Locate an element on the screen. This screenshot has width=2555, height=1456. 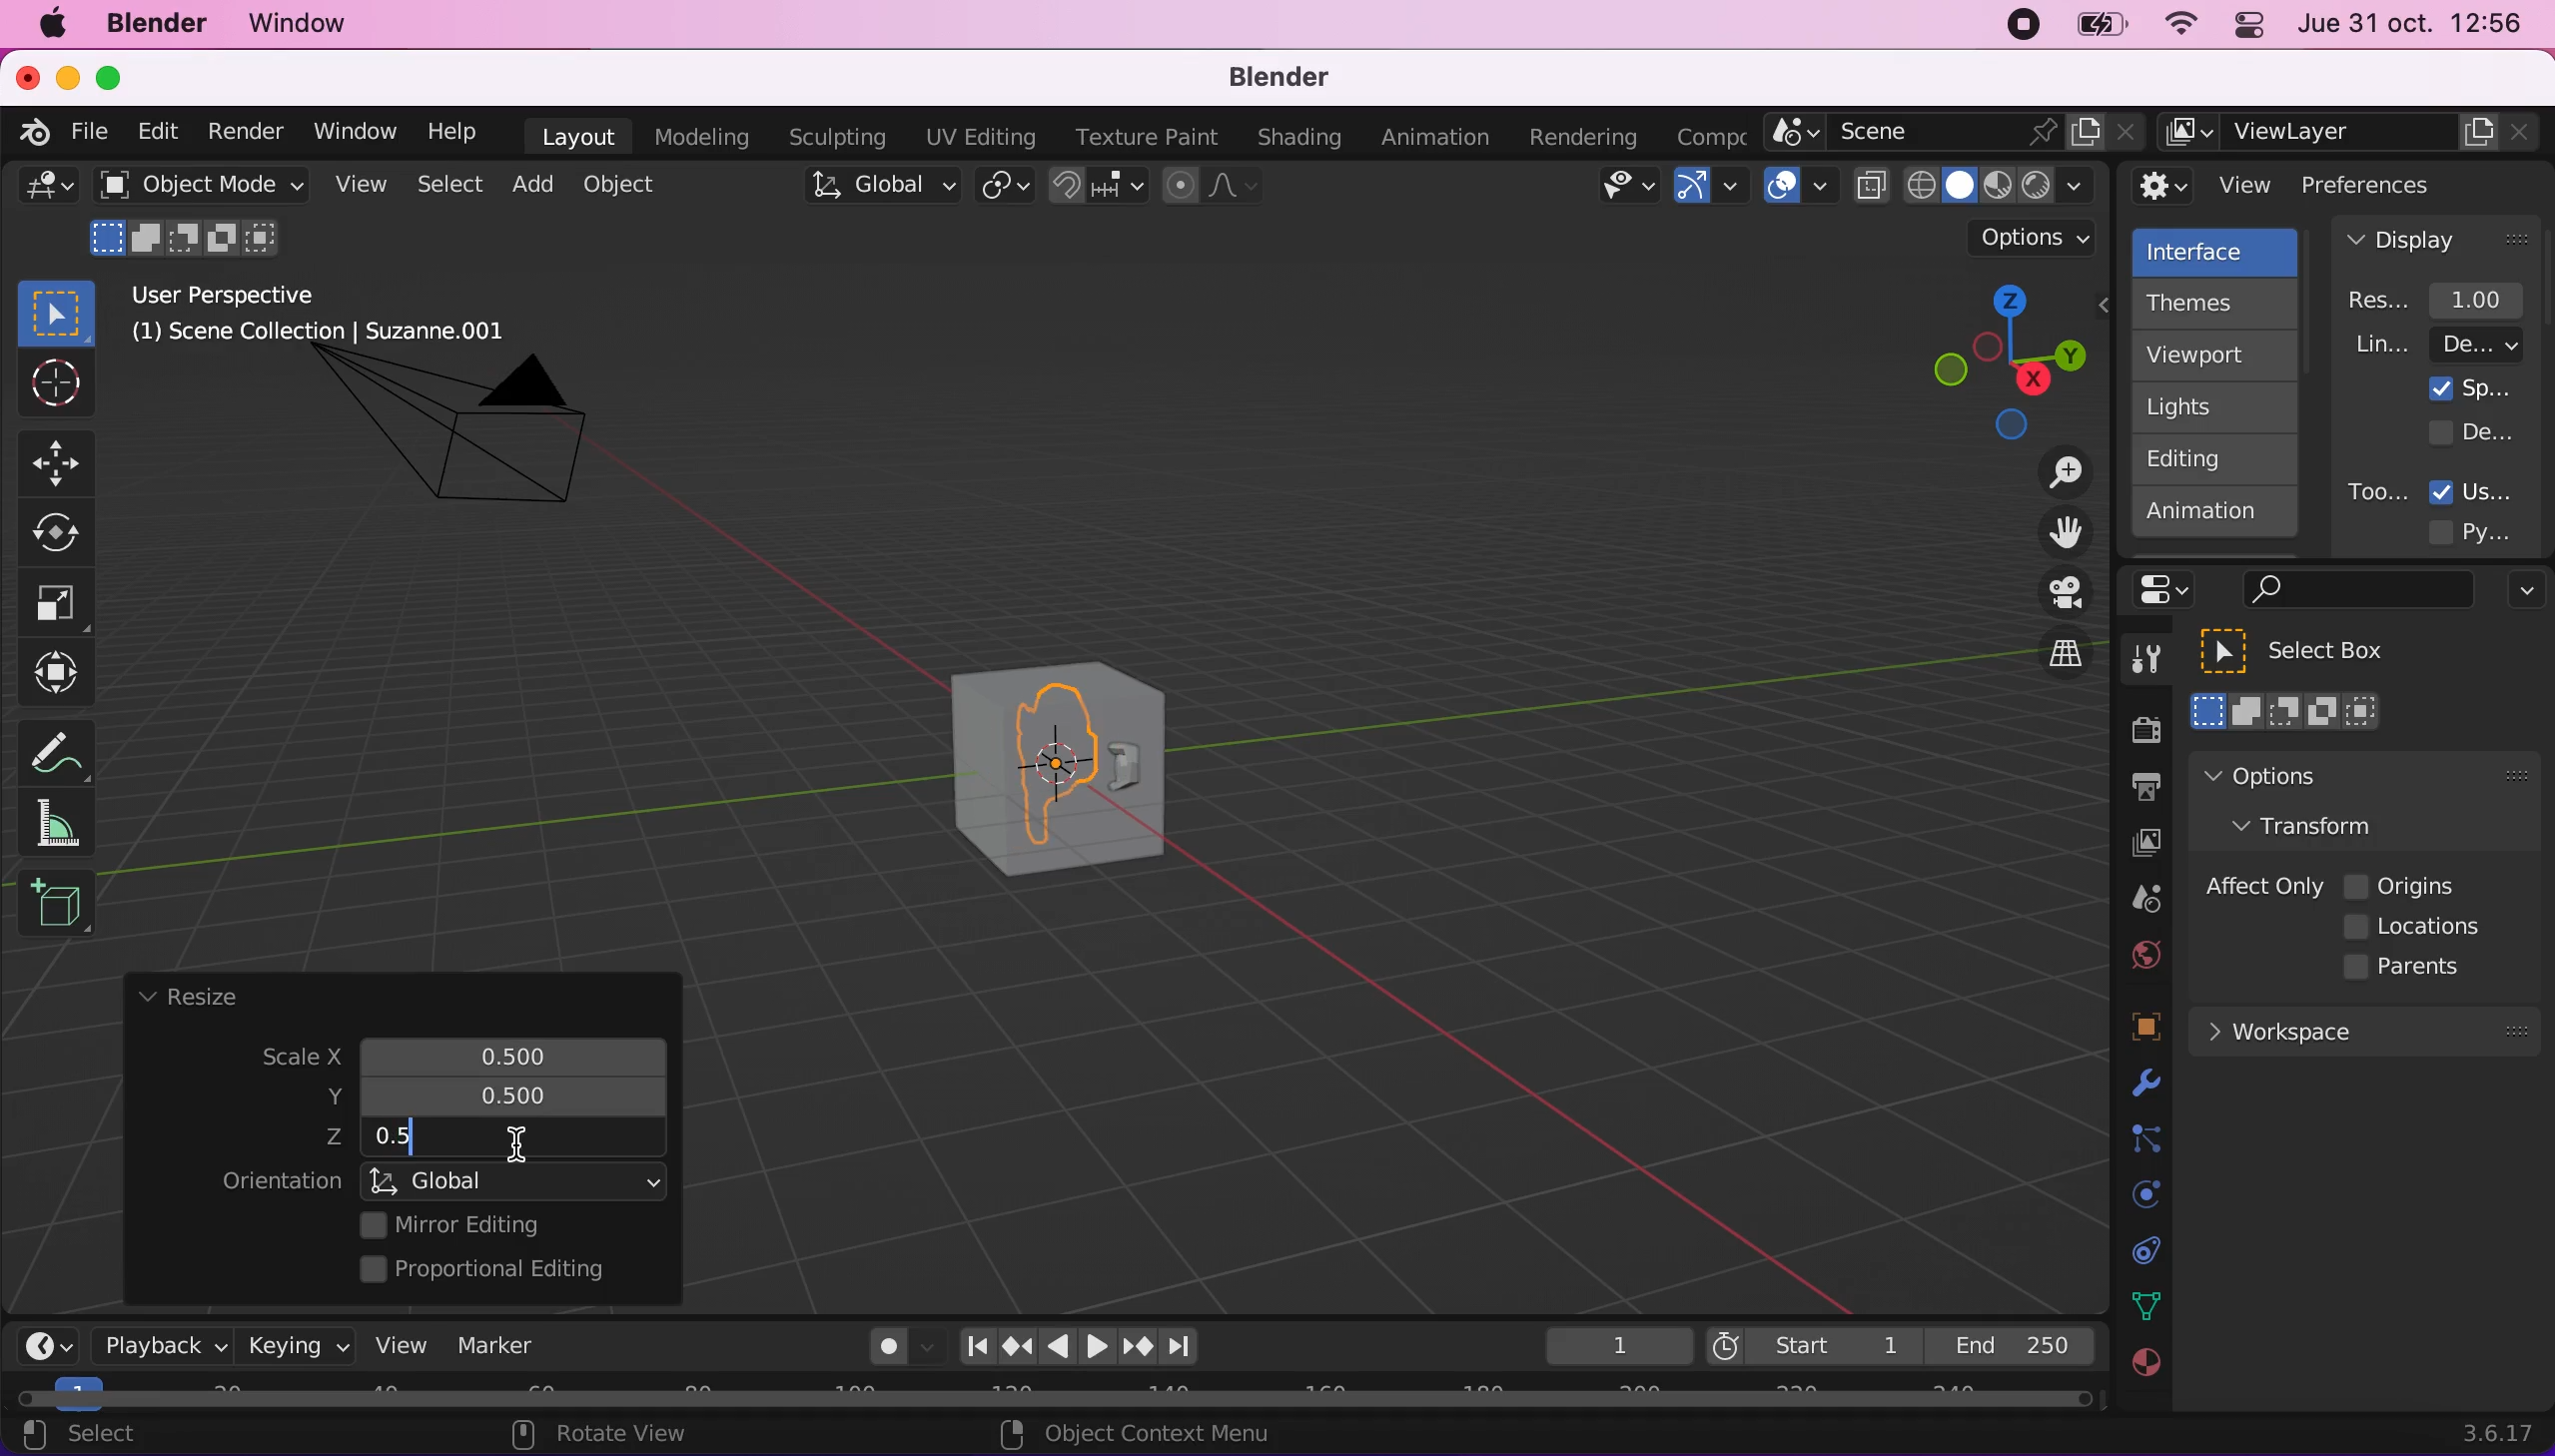
view layer is located at coordinates (2135, 846).